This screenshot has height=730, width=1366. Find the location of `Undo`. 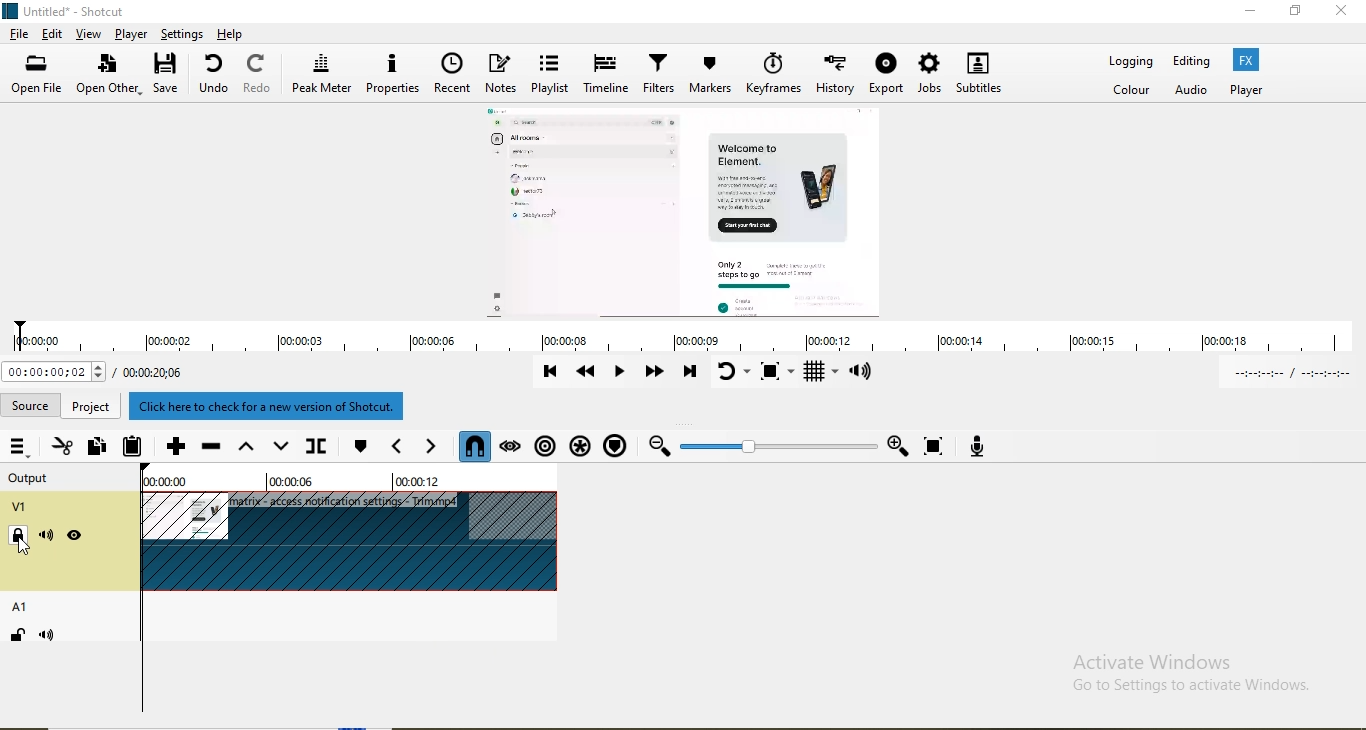

Undo is located at coordinates (217, 76).